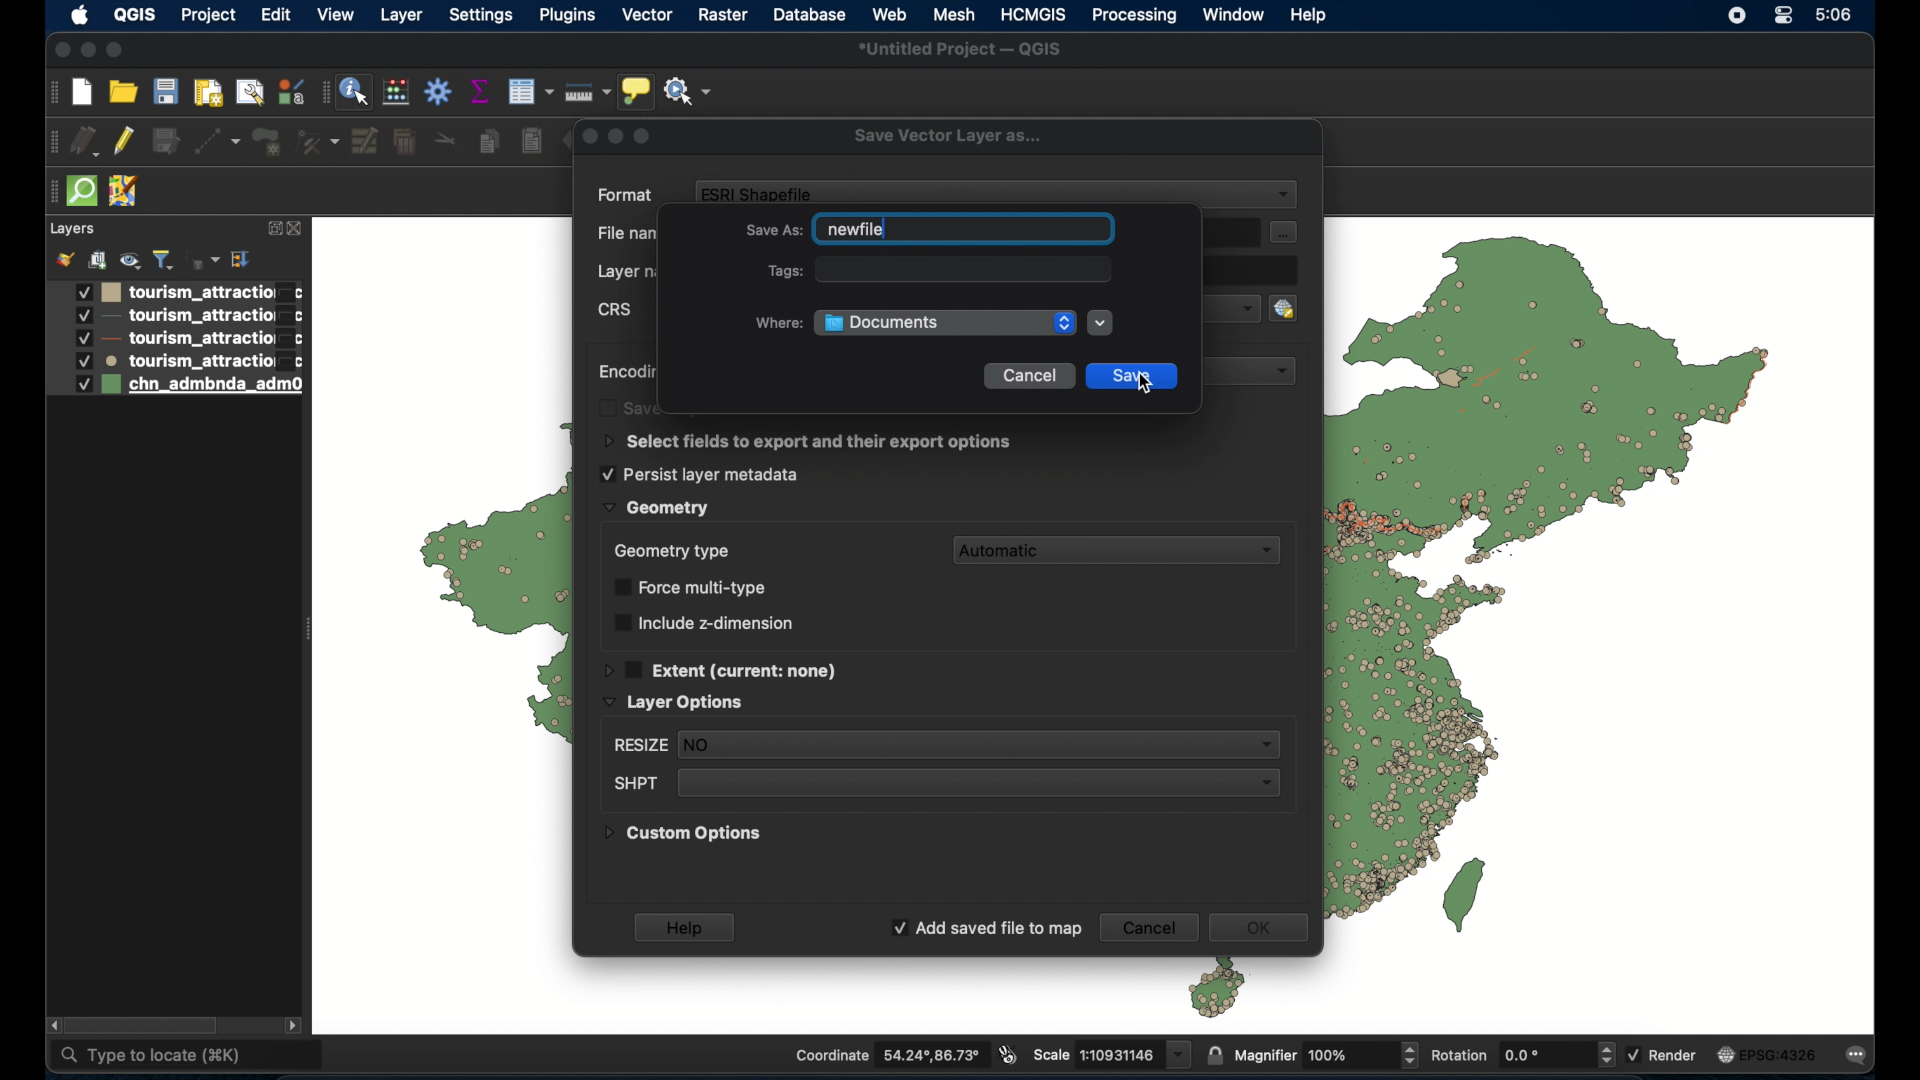 The height and width of the screenshot is (1080, 1920). Describe the element at coordinates (588, 90) in the screenshot. I see `measure line` at that location.